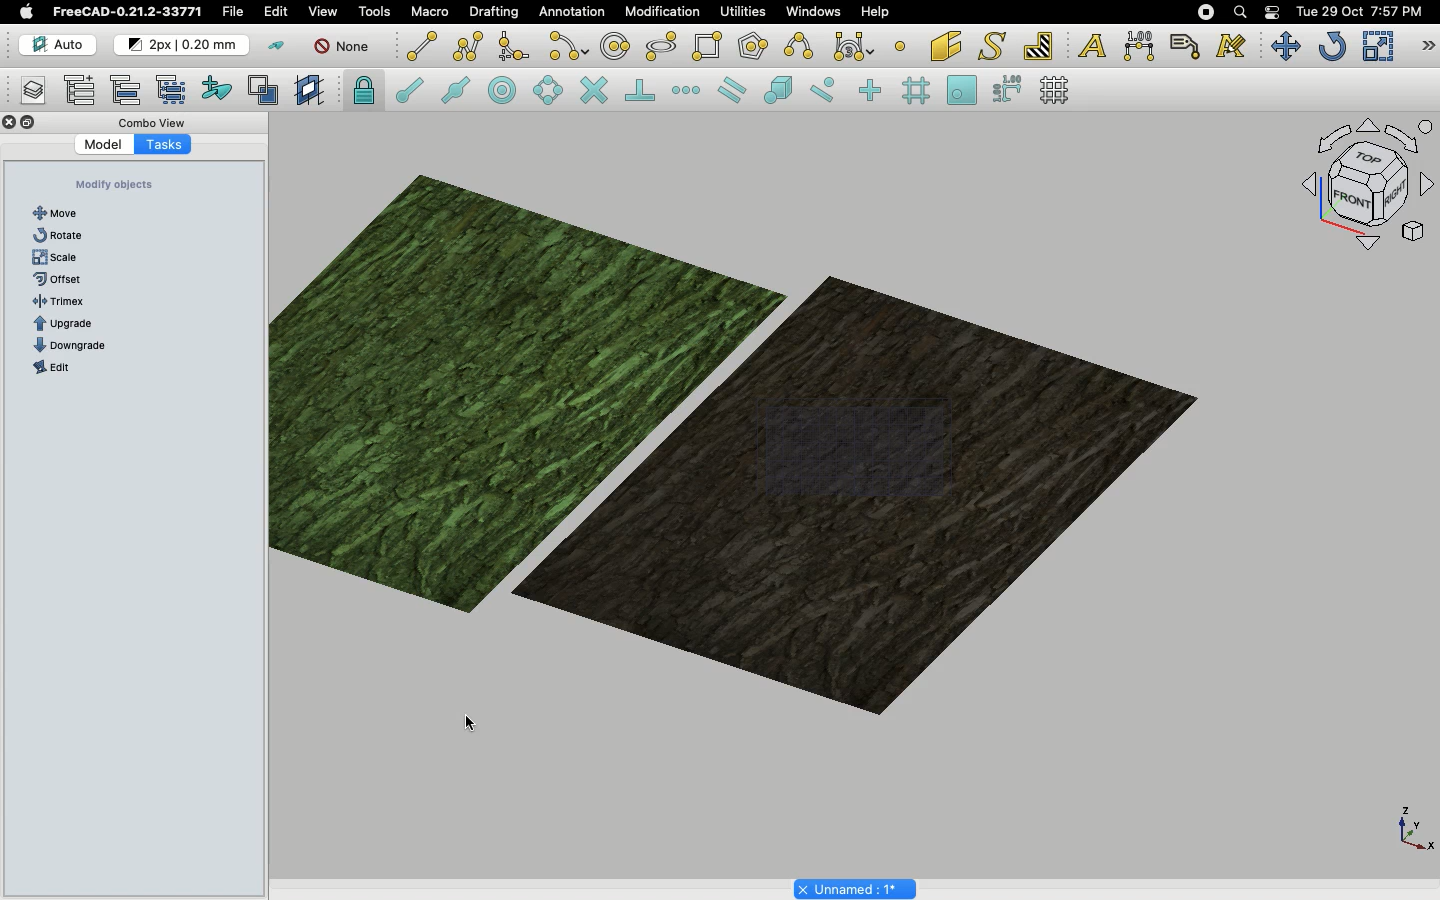 This screenshot has height=900, width=1440. I want to click on Snap center, so click(508, 89).